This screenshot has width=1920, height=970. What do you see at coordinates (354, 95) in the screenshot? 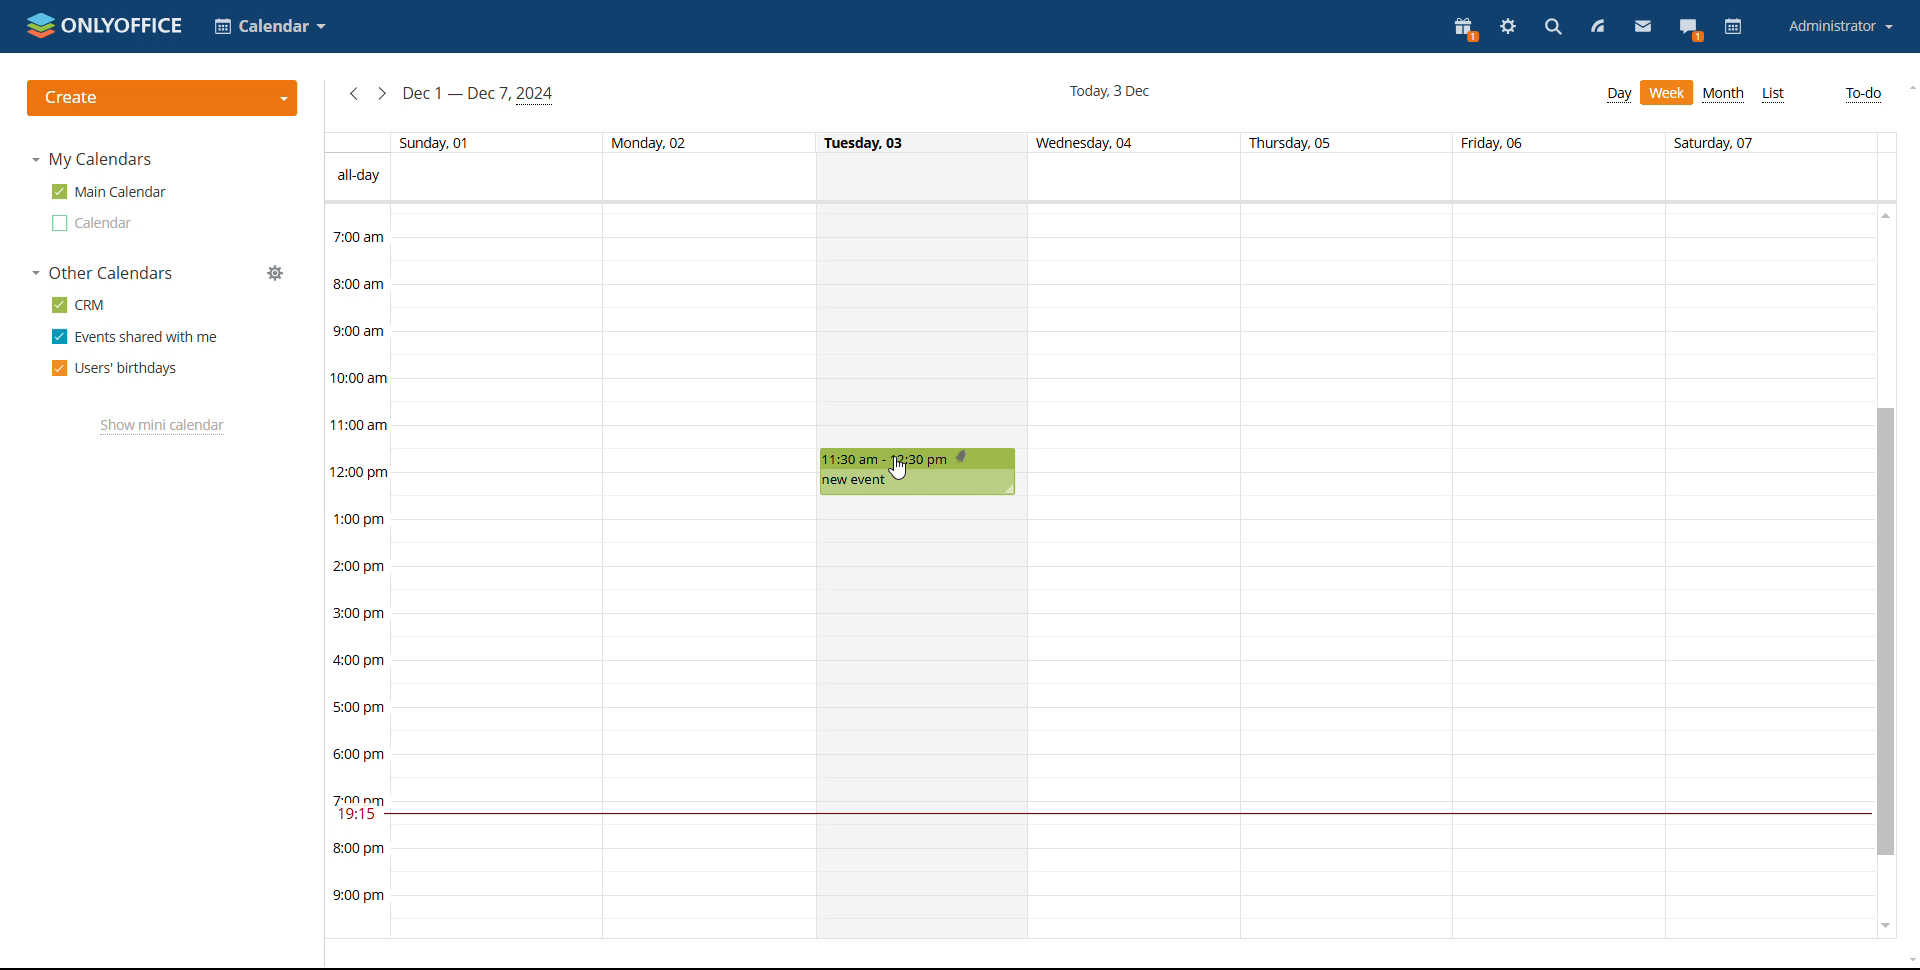
I see `previous week` at bounding box center [354, 95].